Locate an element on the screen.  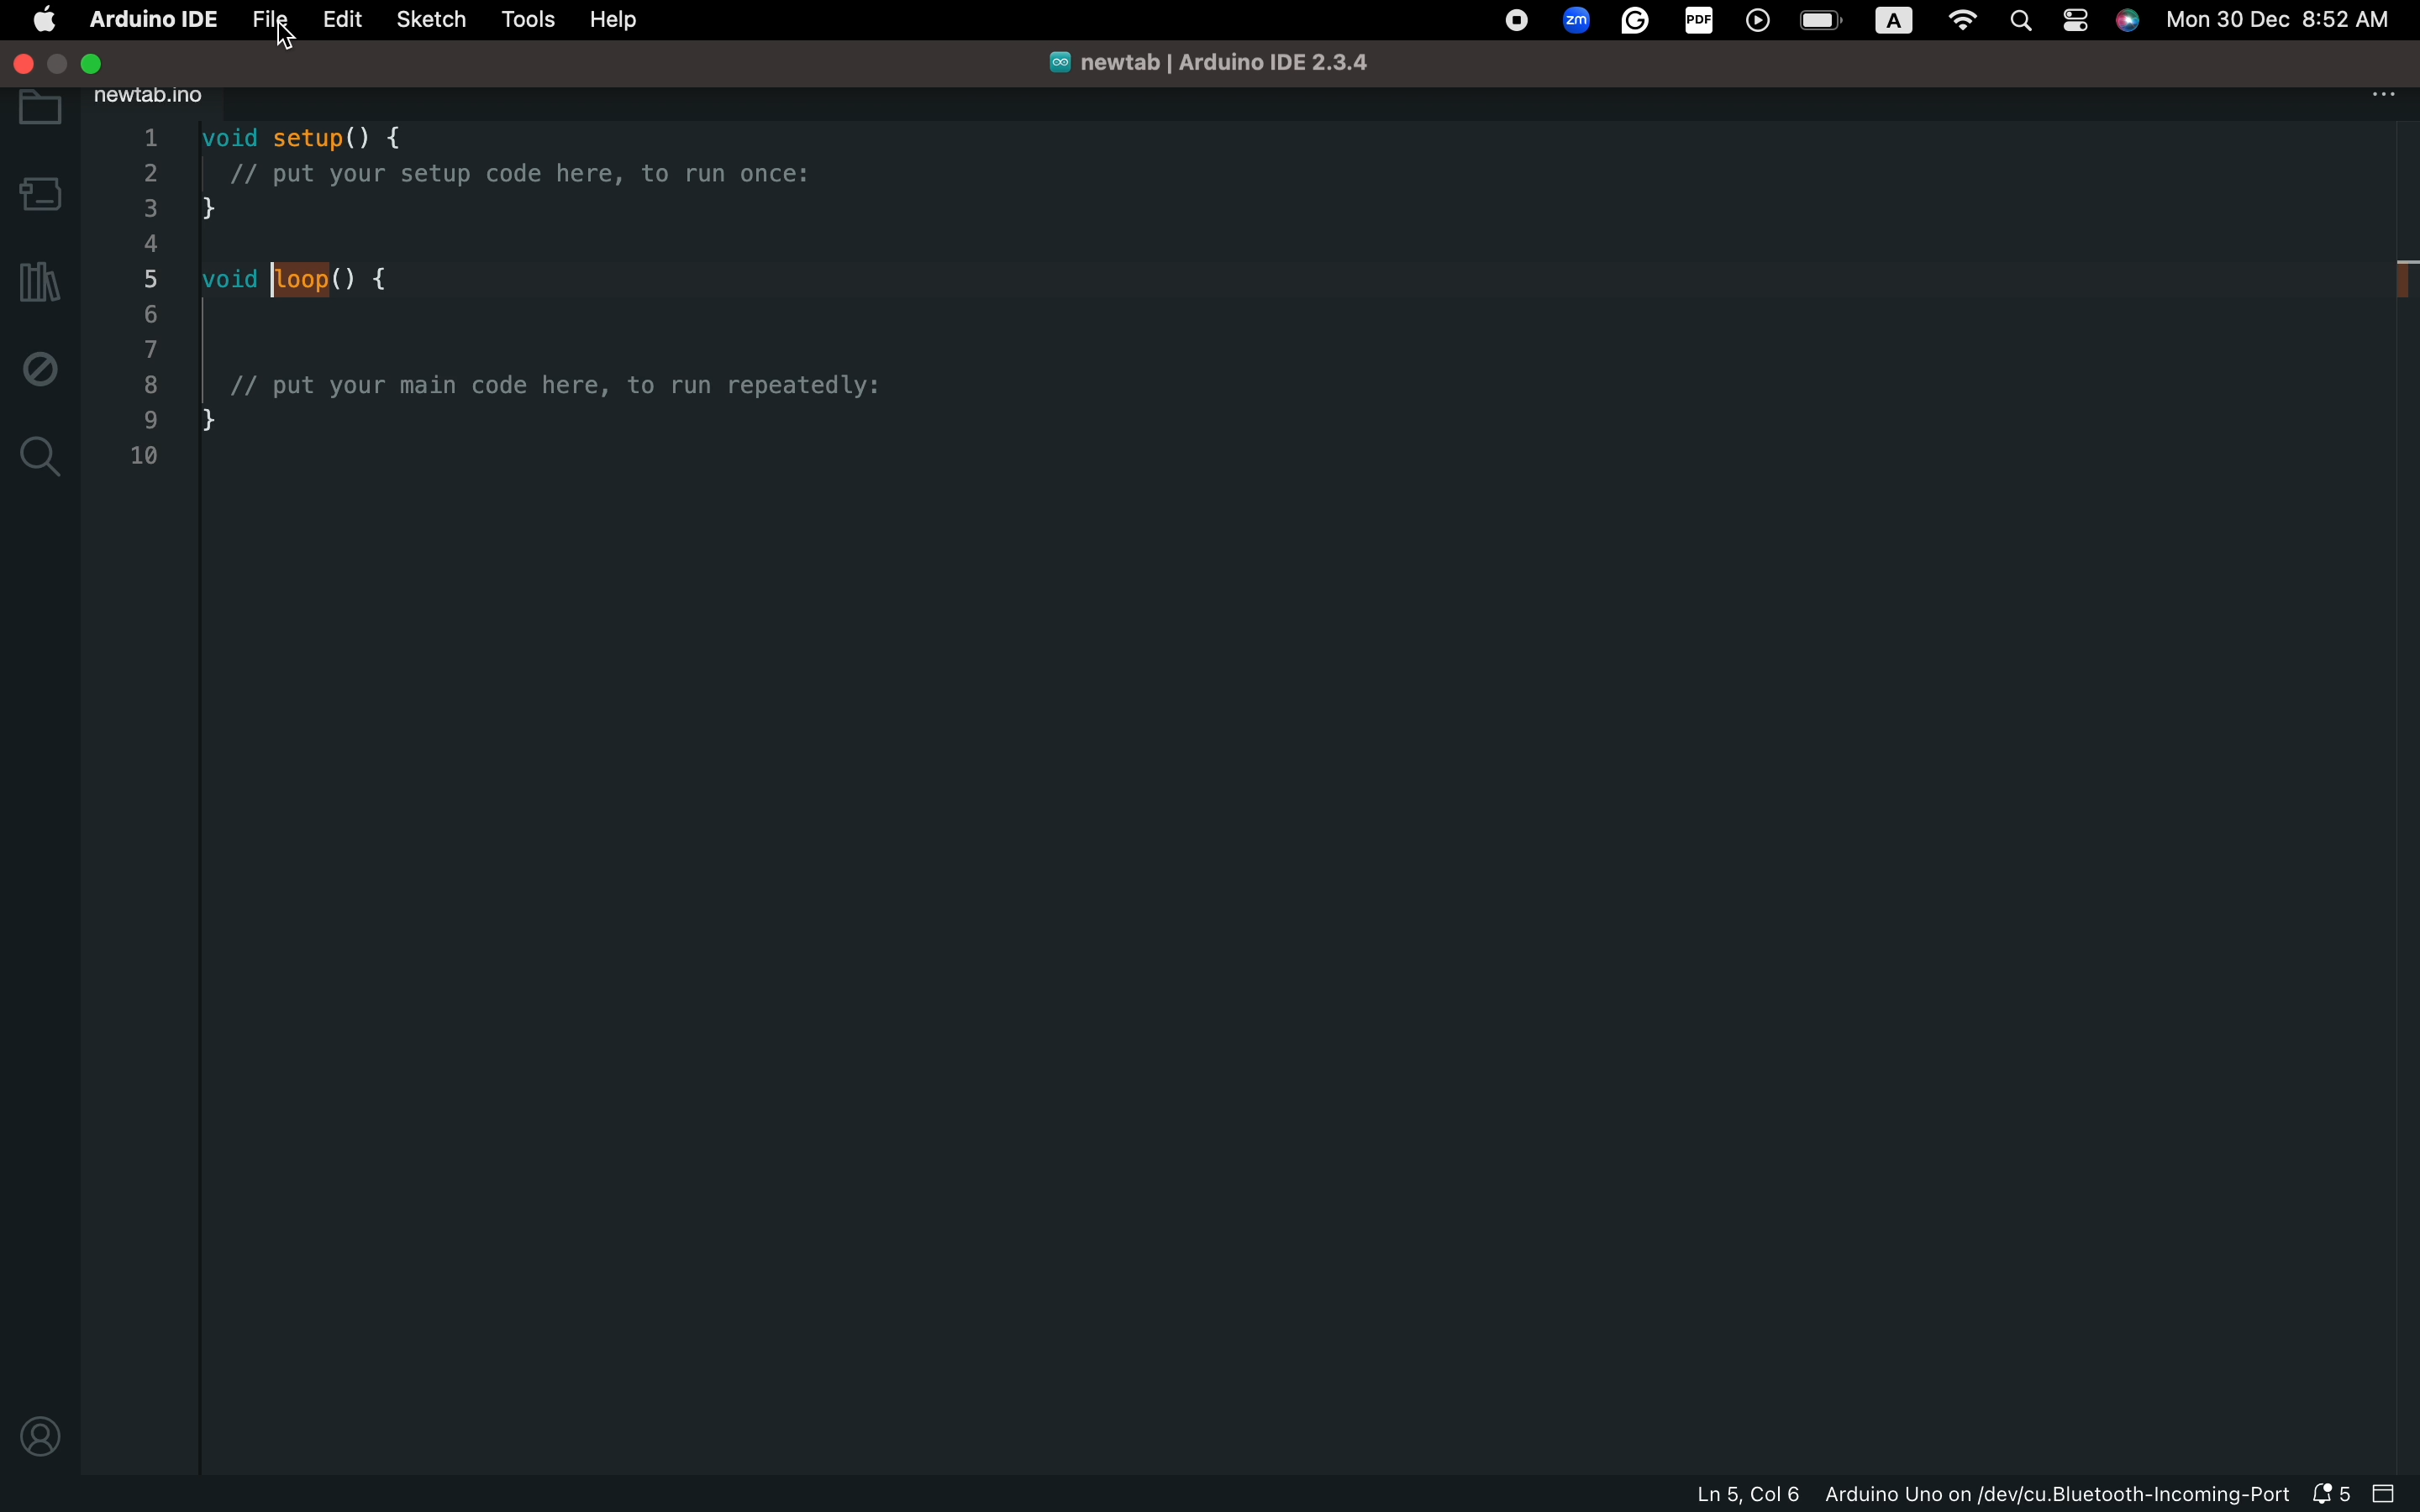
main setting is located at coordinates (44, 18).